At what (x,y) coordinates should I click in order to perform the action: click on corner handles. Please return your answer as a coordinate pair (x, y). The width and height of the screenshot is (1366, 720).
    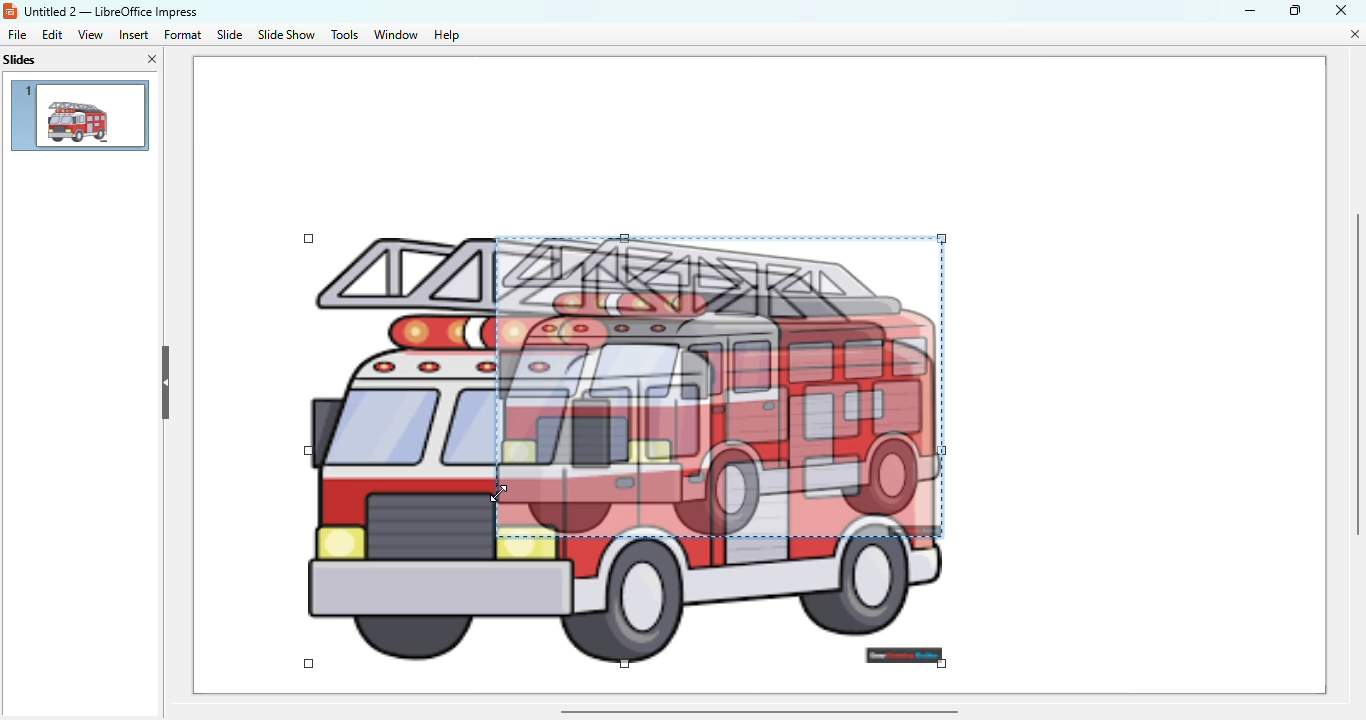
    Looking at the image, I should click on (941, 238).